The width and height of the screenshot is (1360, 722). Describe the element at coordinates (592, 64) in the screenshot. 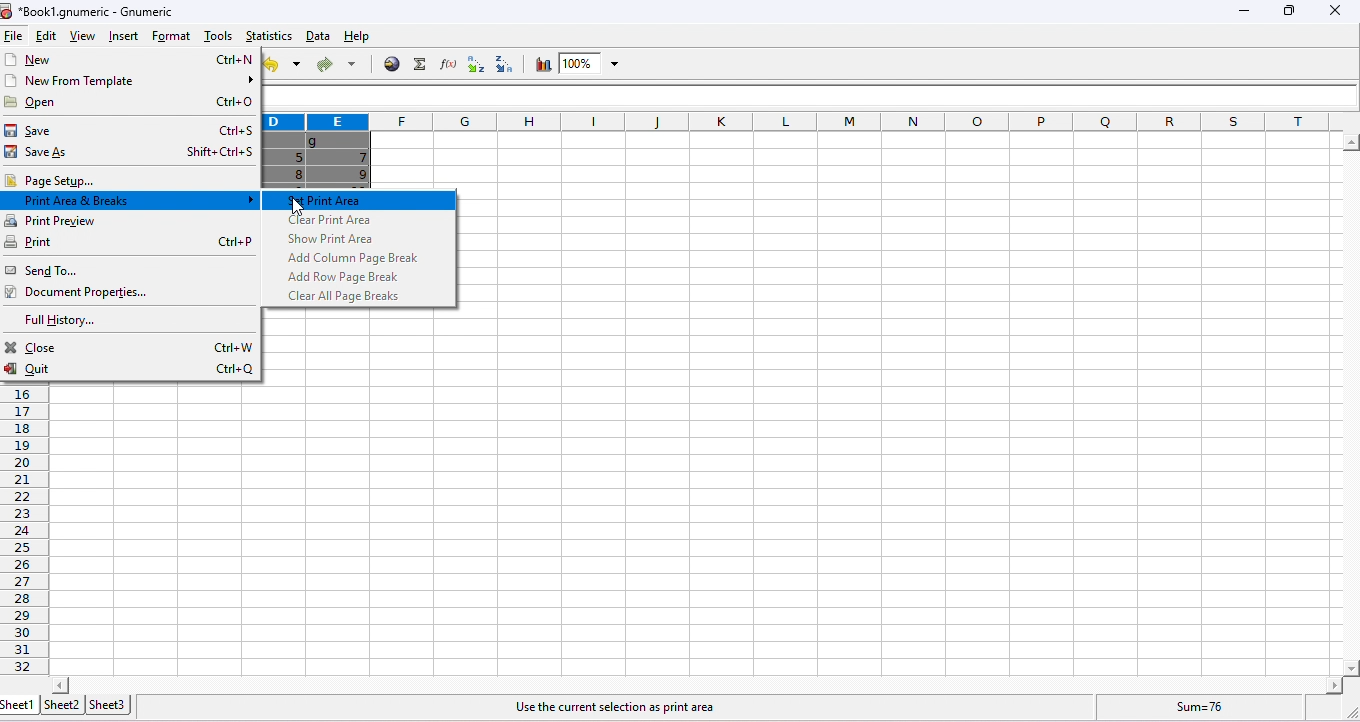

I see `zoom` at that location.